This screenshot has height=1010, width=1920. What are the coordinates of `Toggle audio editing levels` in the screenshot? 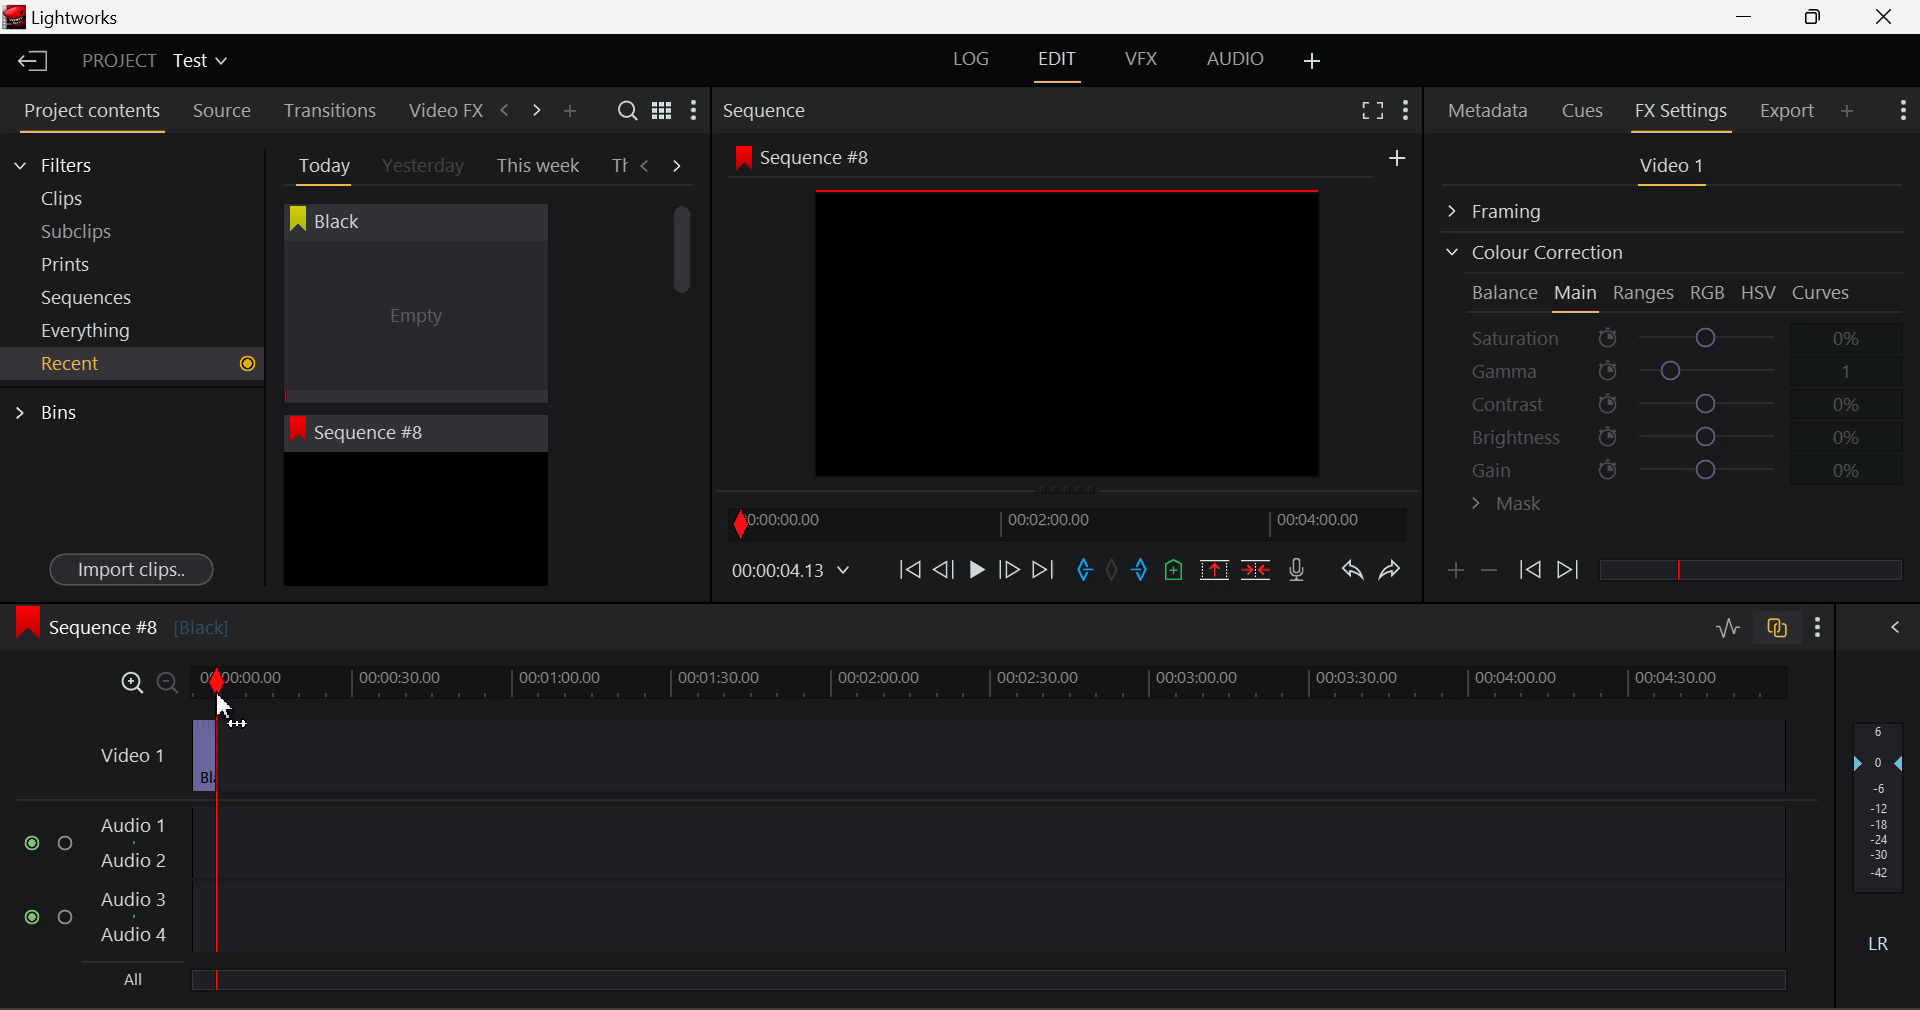 It's located at (1730, 625).